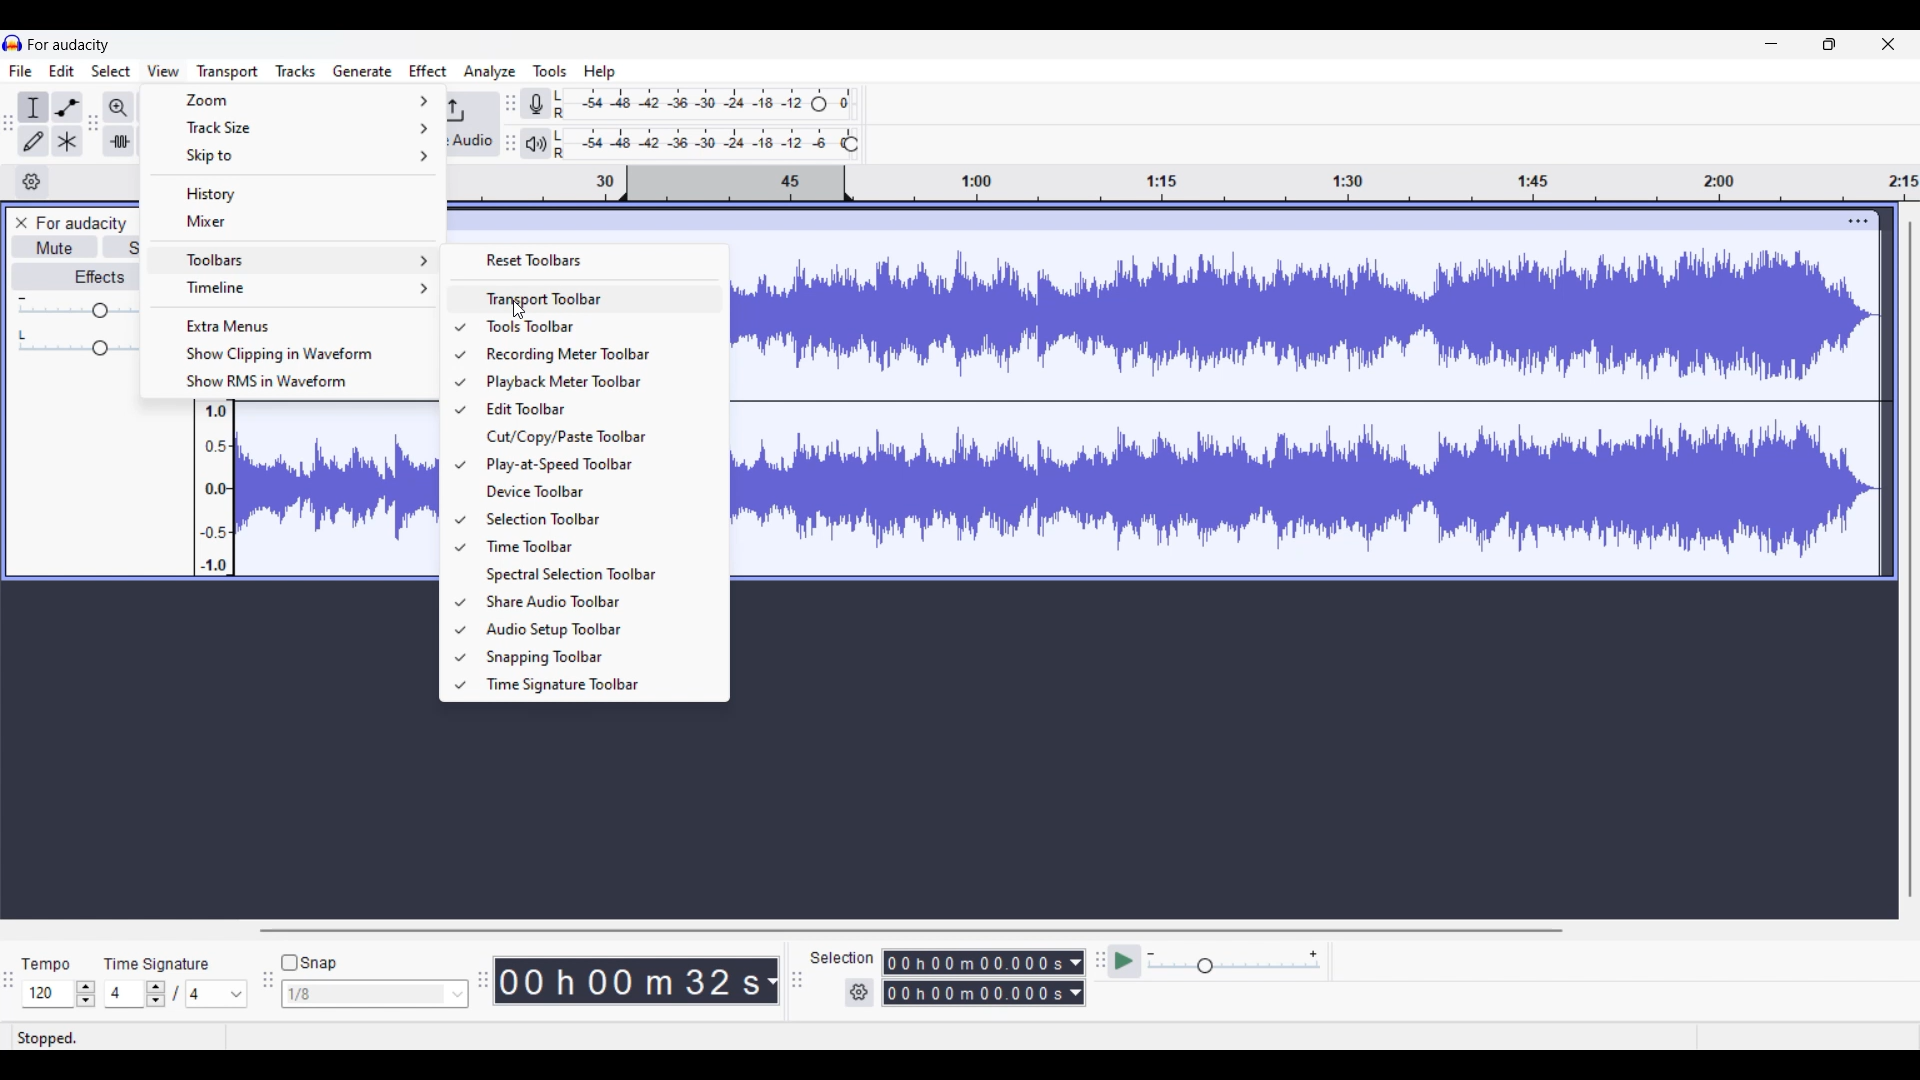  I want to click on Track settings, so click(1860, 221).